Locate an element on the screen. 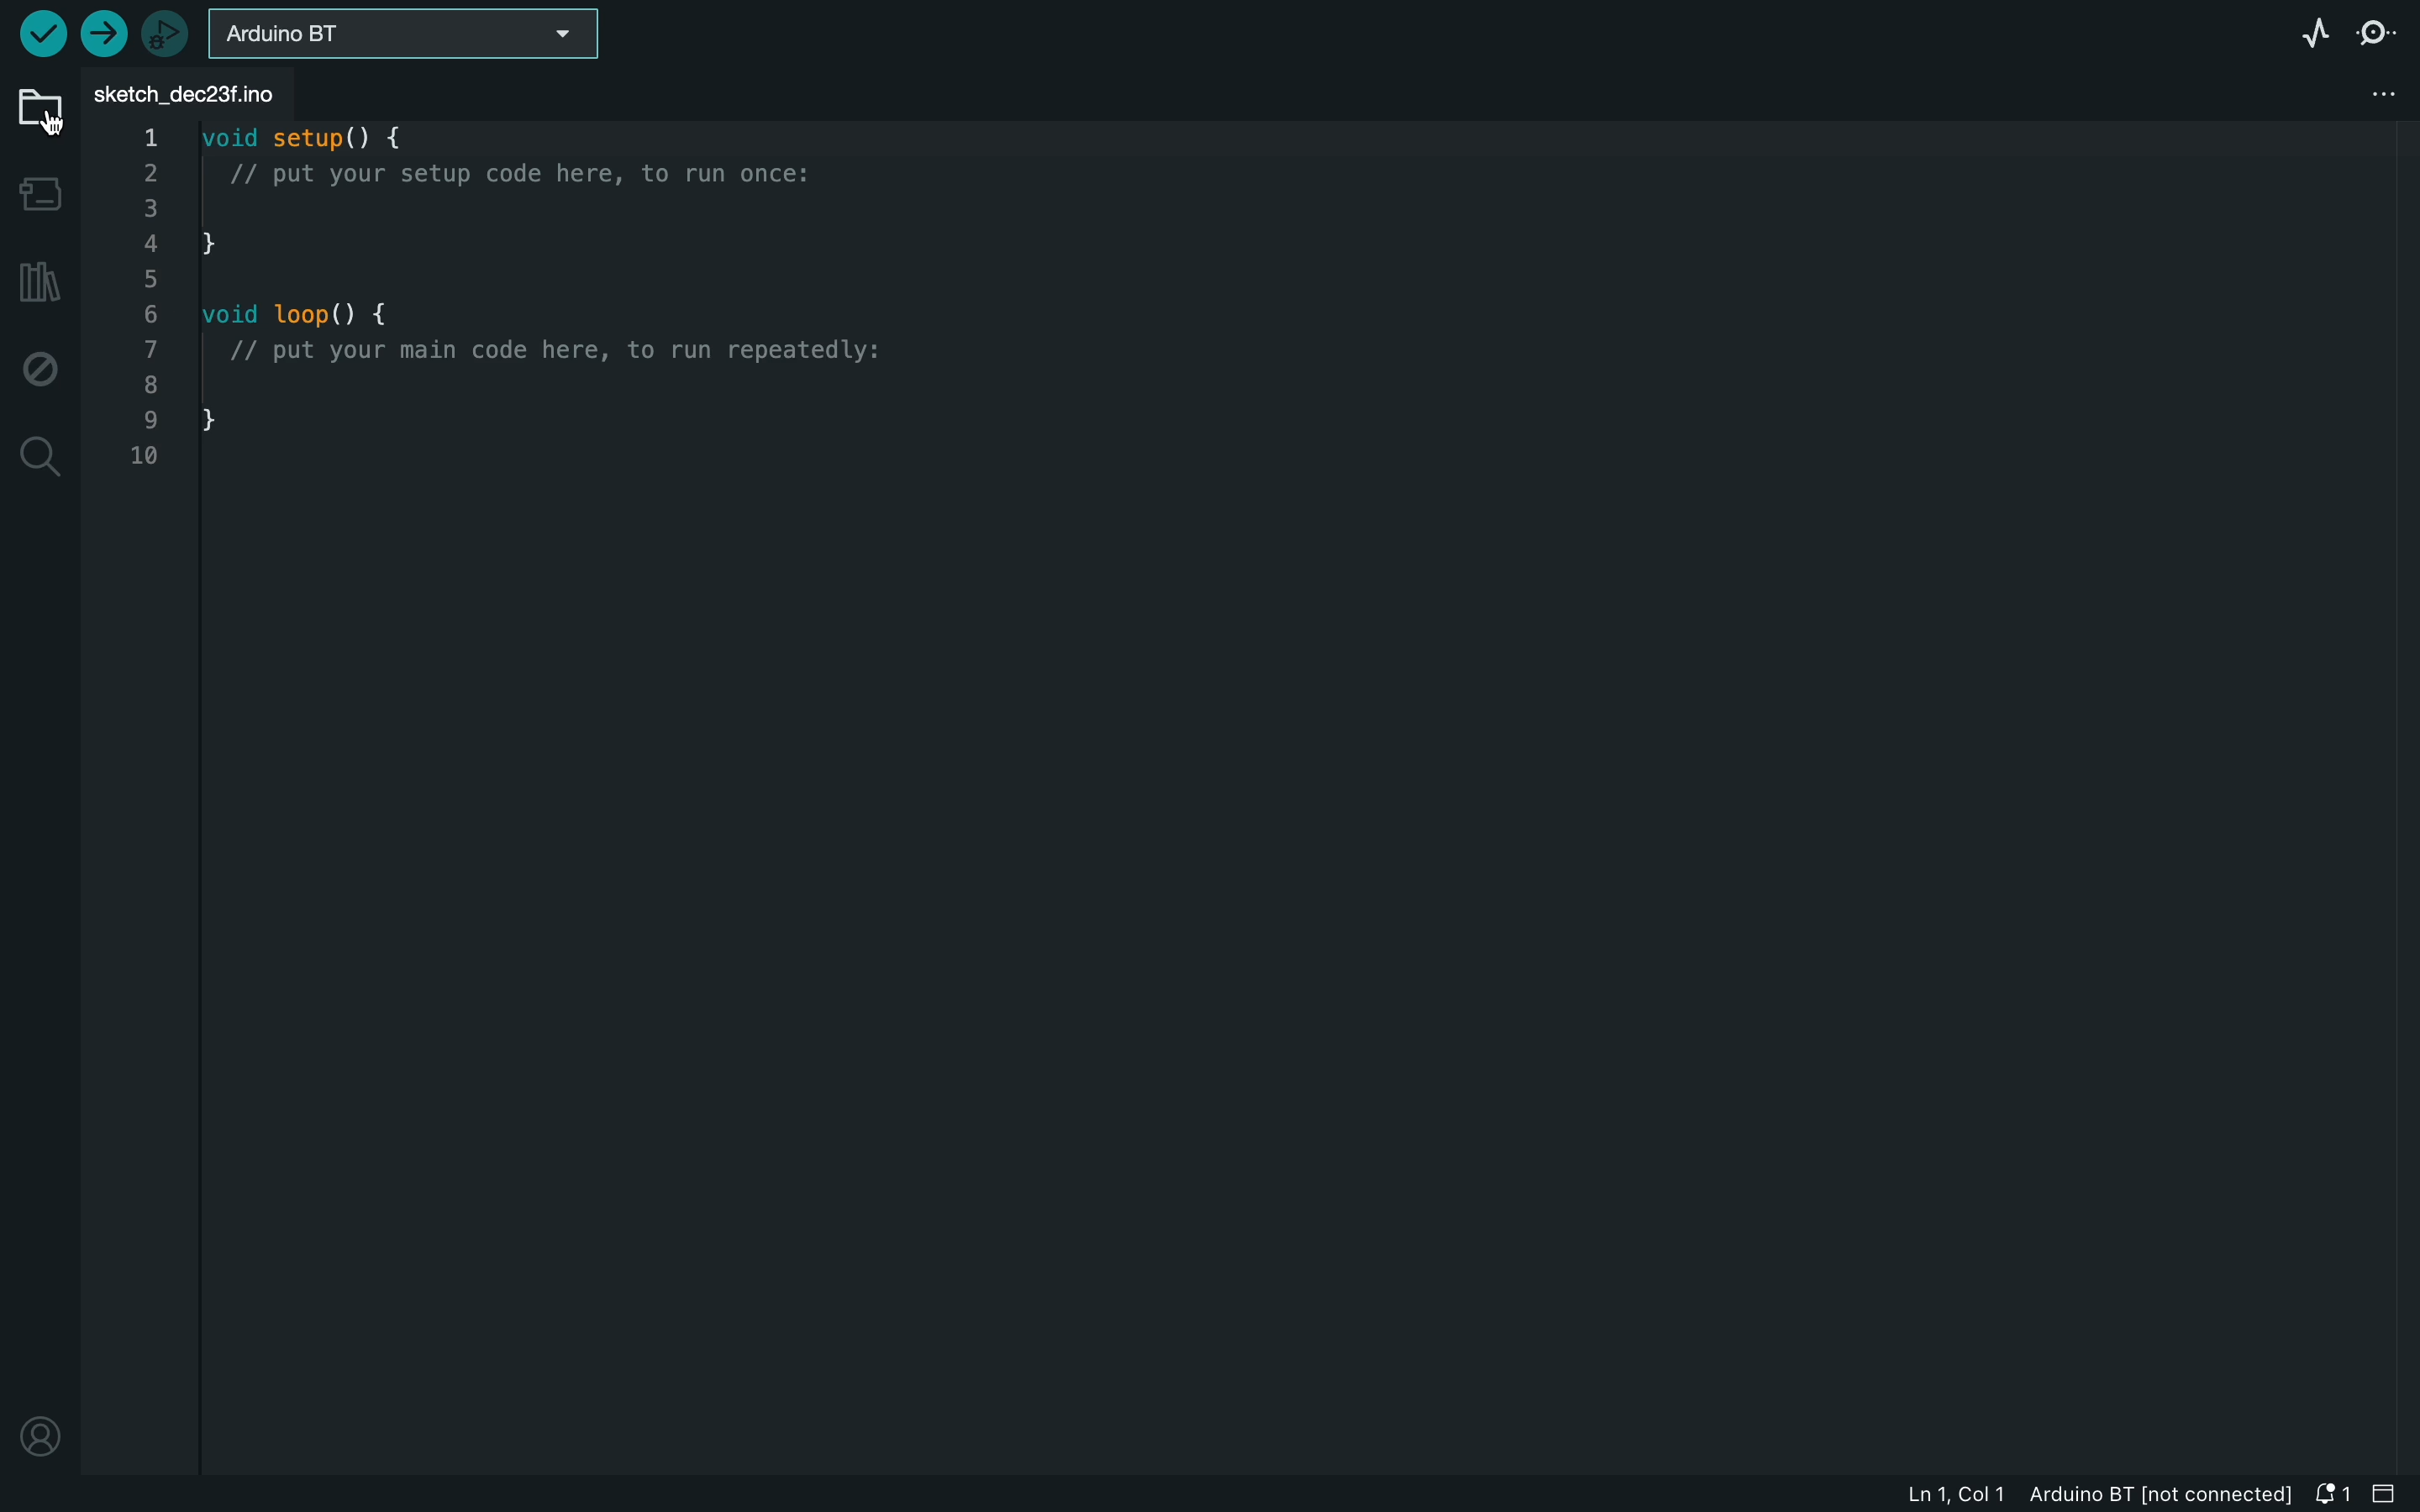  code is located at coordinates (519, 305).